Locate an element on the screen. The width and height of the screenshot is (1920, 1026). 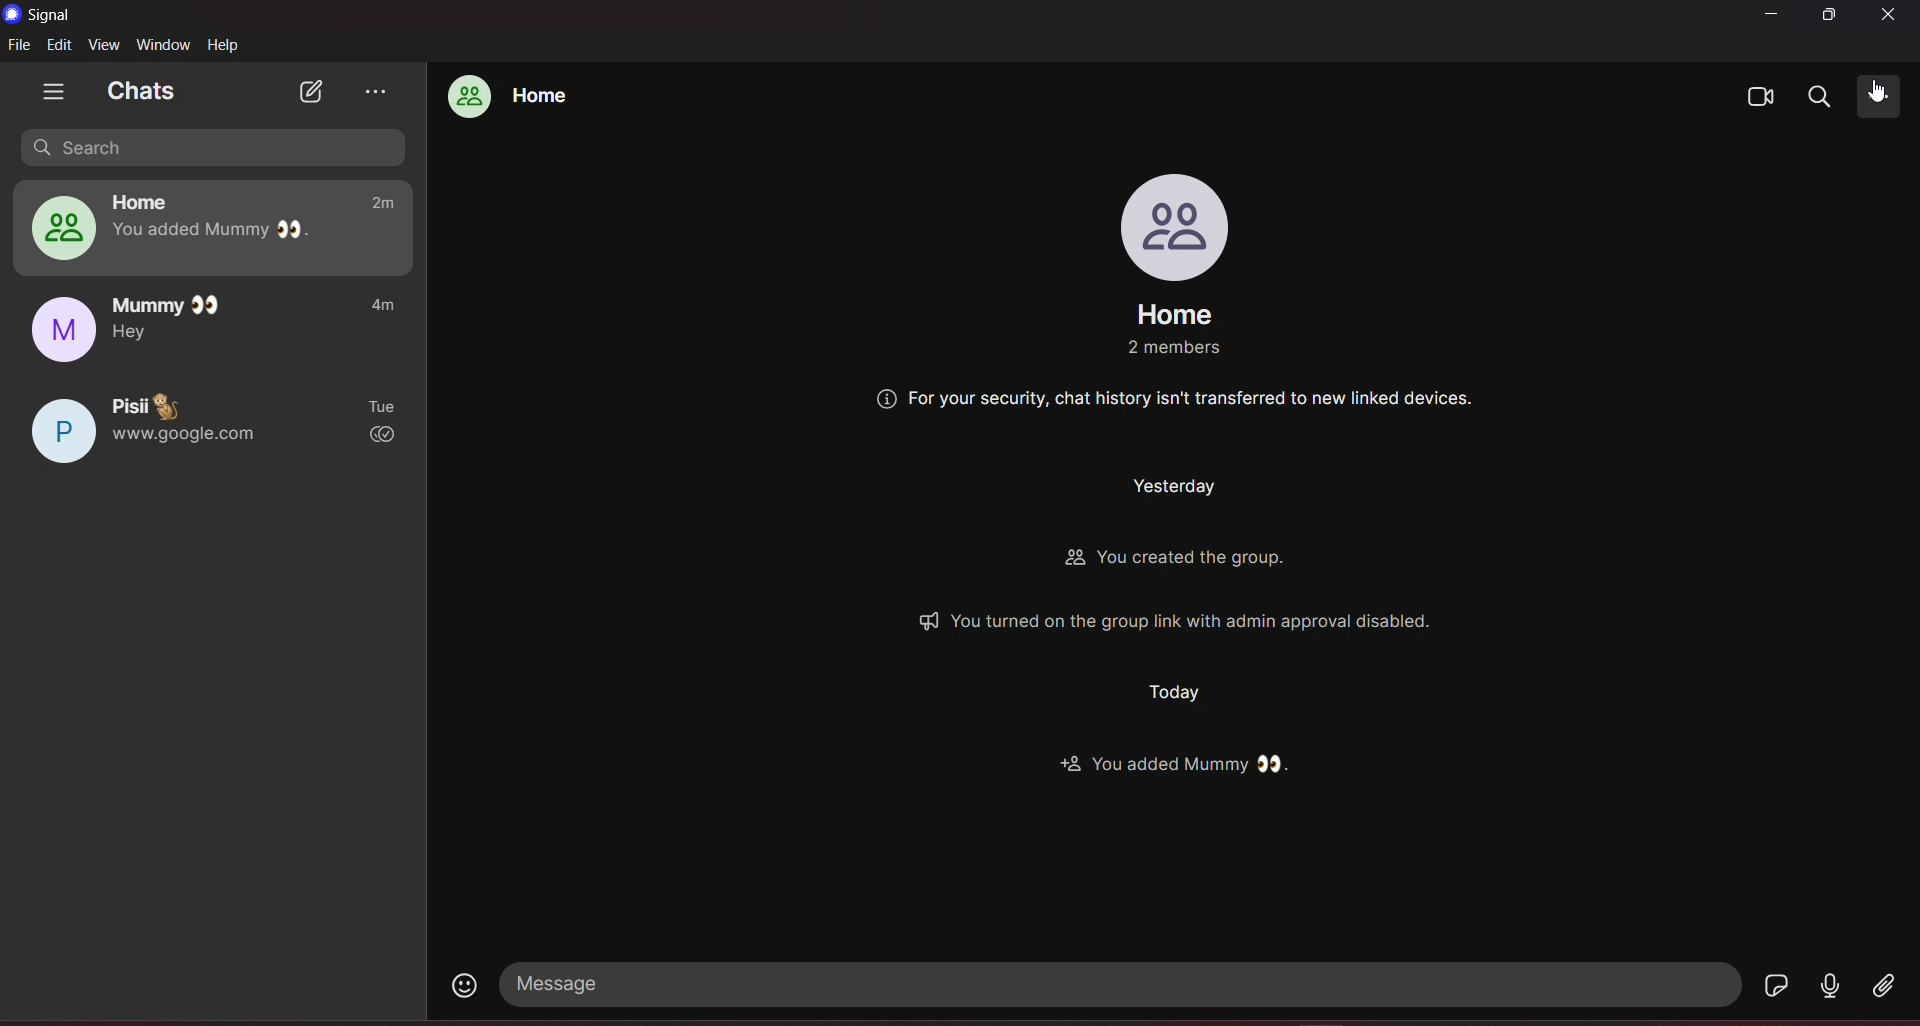
view archieve is located at coordinates (377, 94).